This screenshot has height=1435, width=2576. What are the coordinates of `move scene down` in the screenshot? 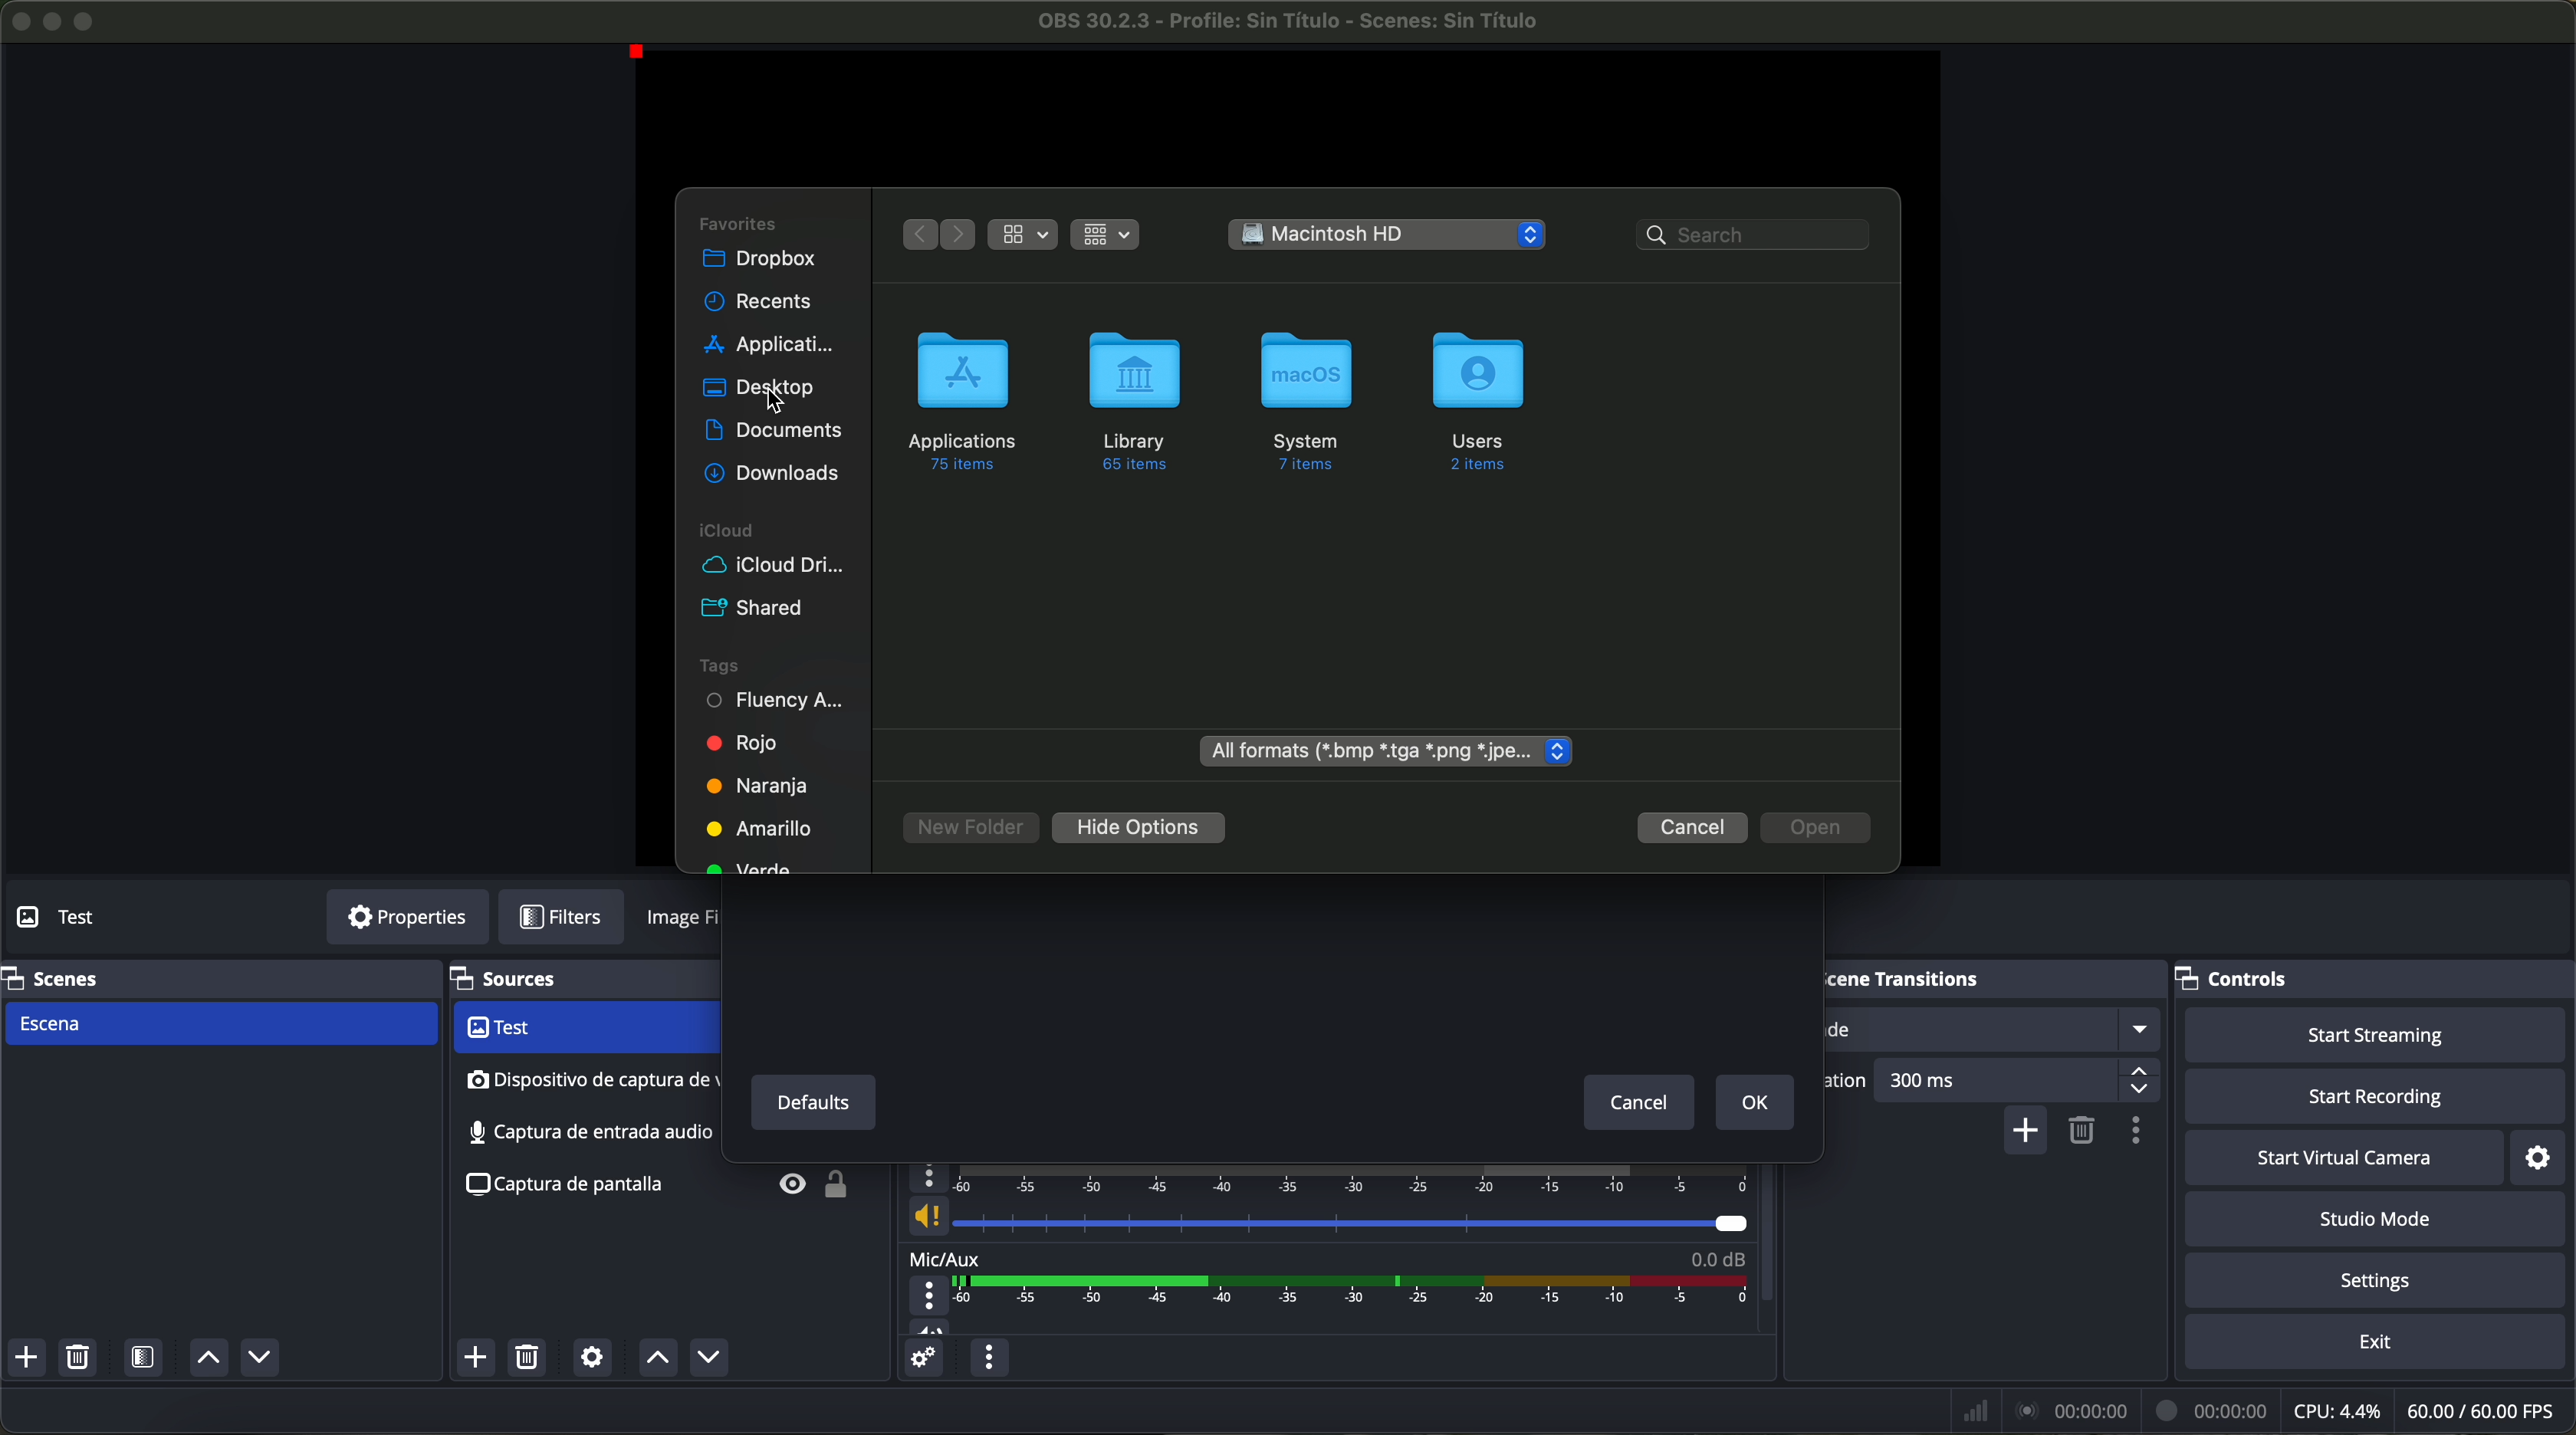 It's located at (260, 1360).